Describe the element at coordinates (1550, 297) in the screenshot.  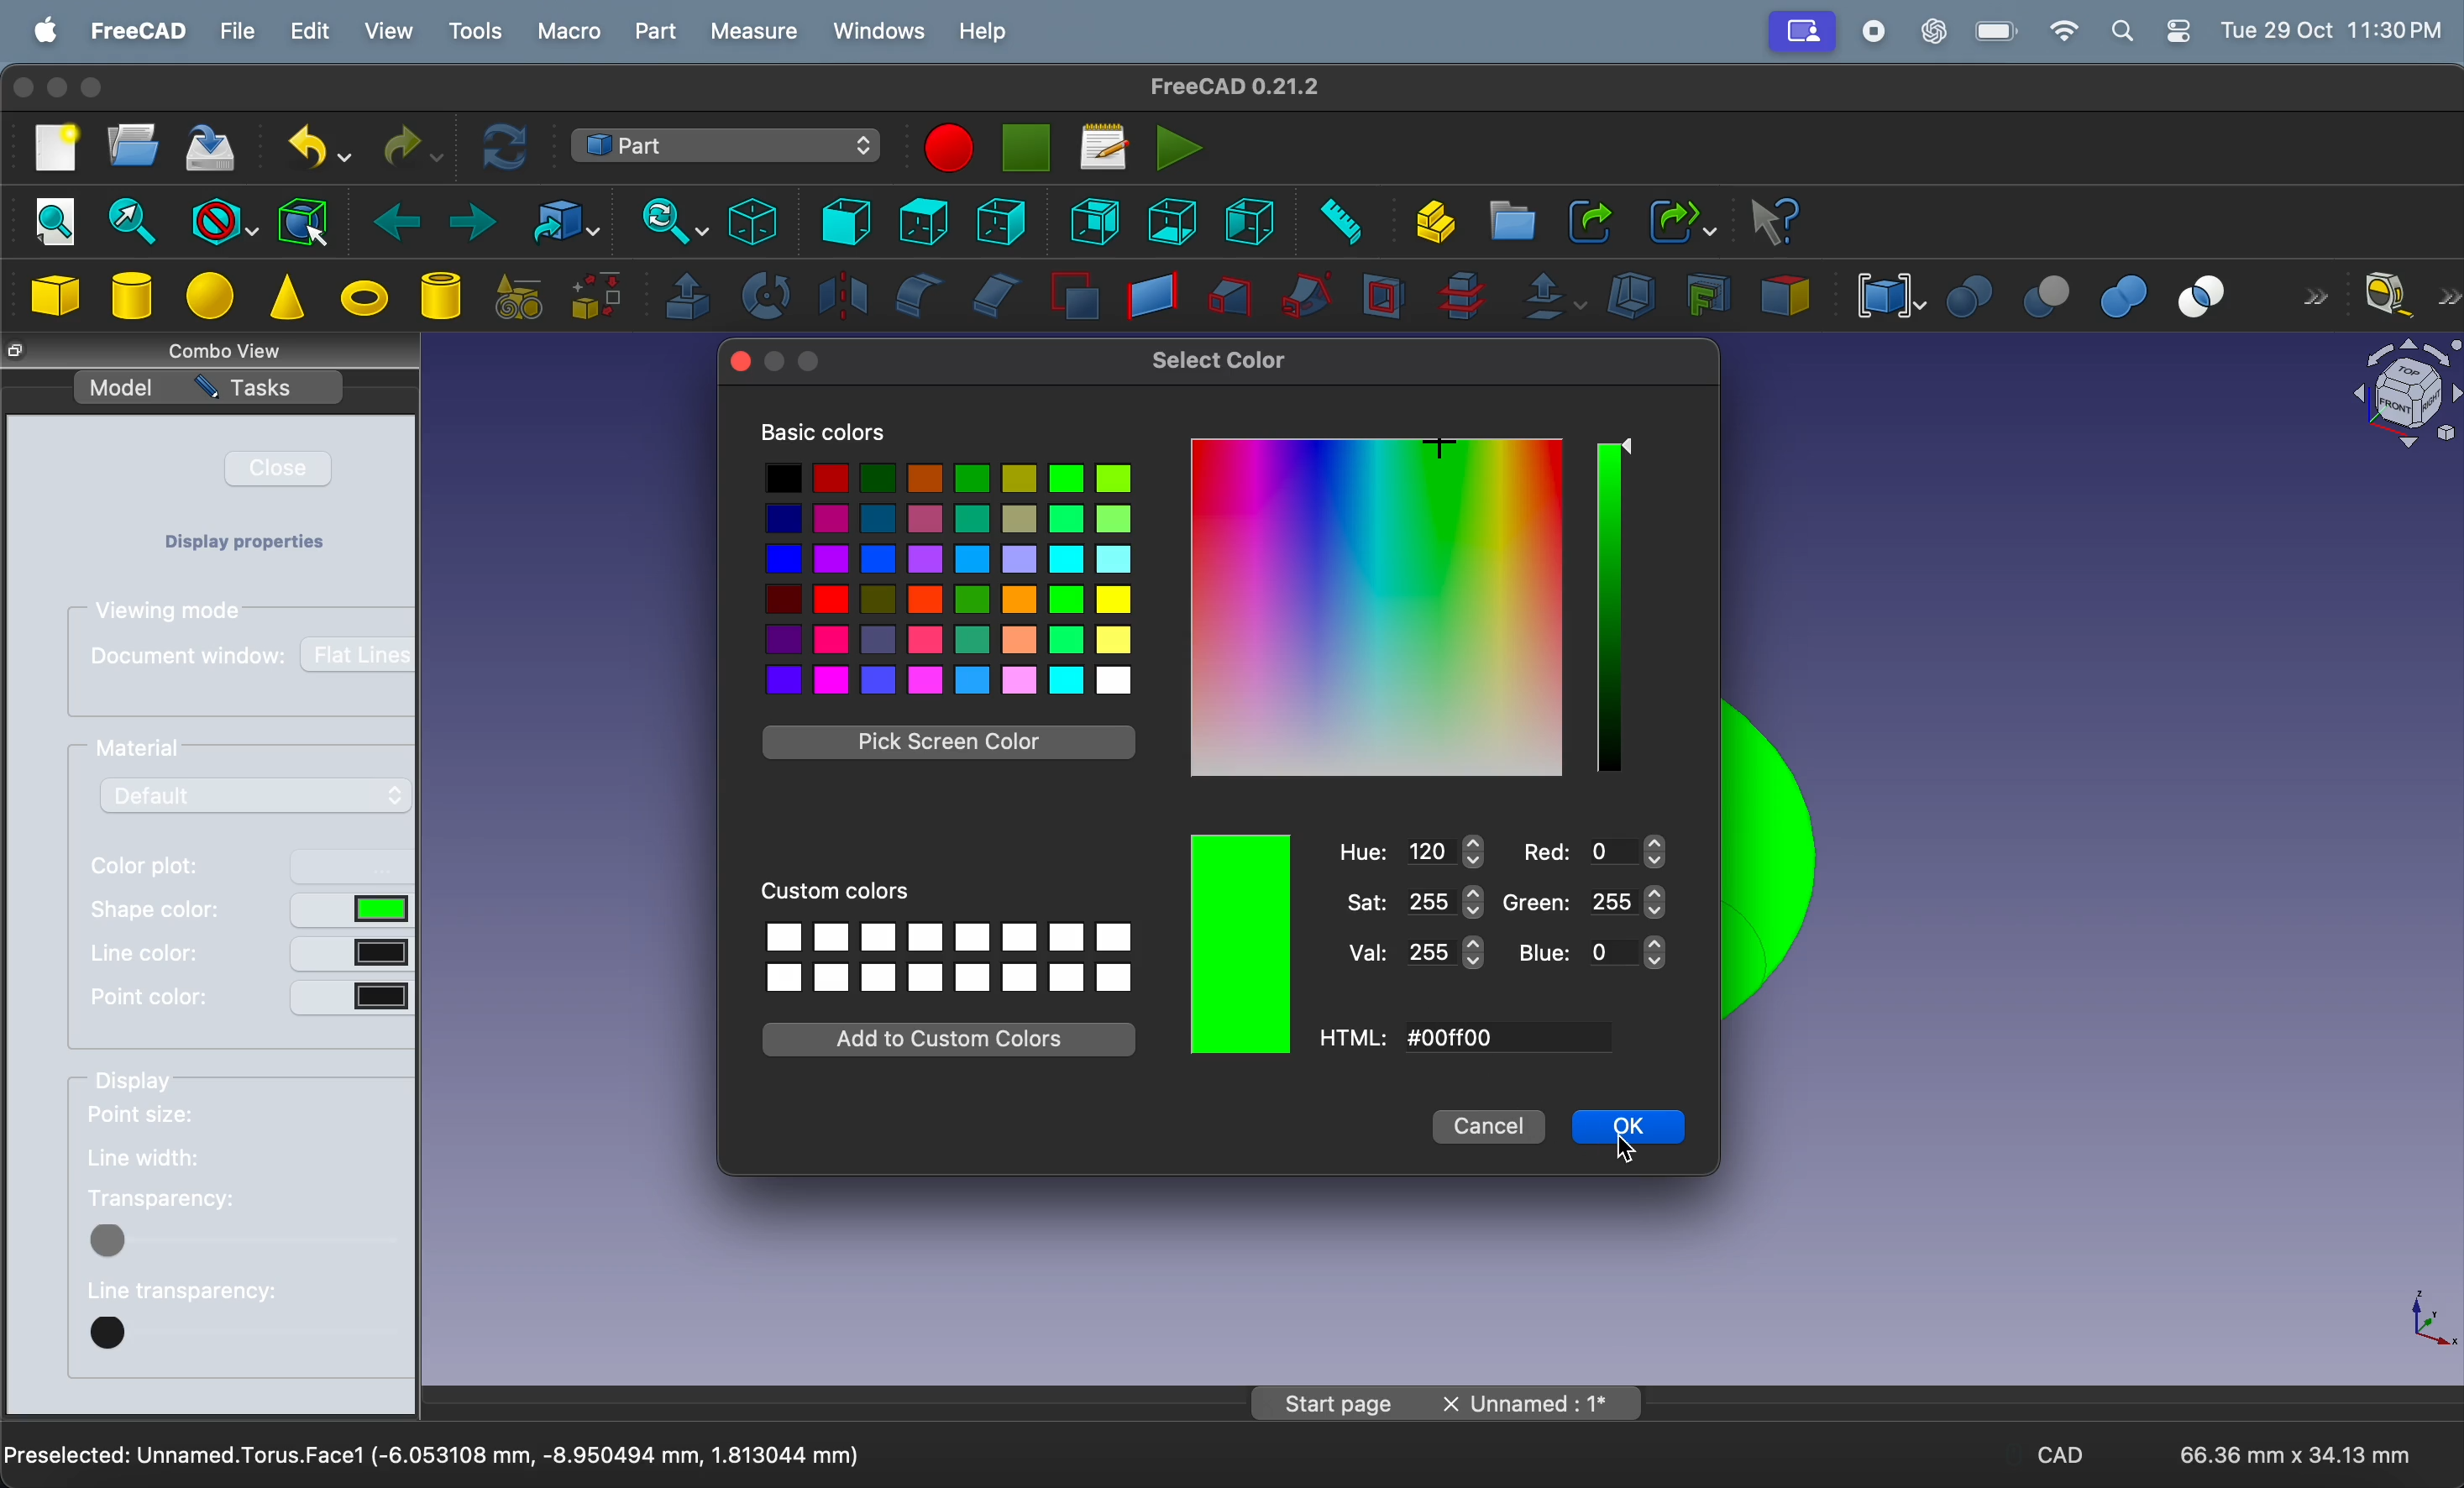
I see `offset` at that location.